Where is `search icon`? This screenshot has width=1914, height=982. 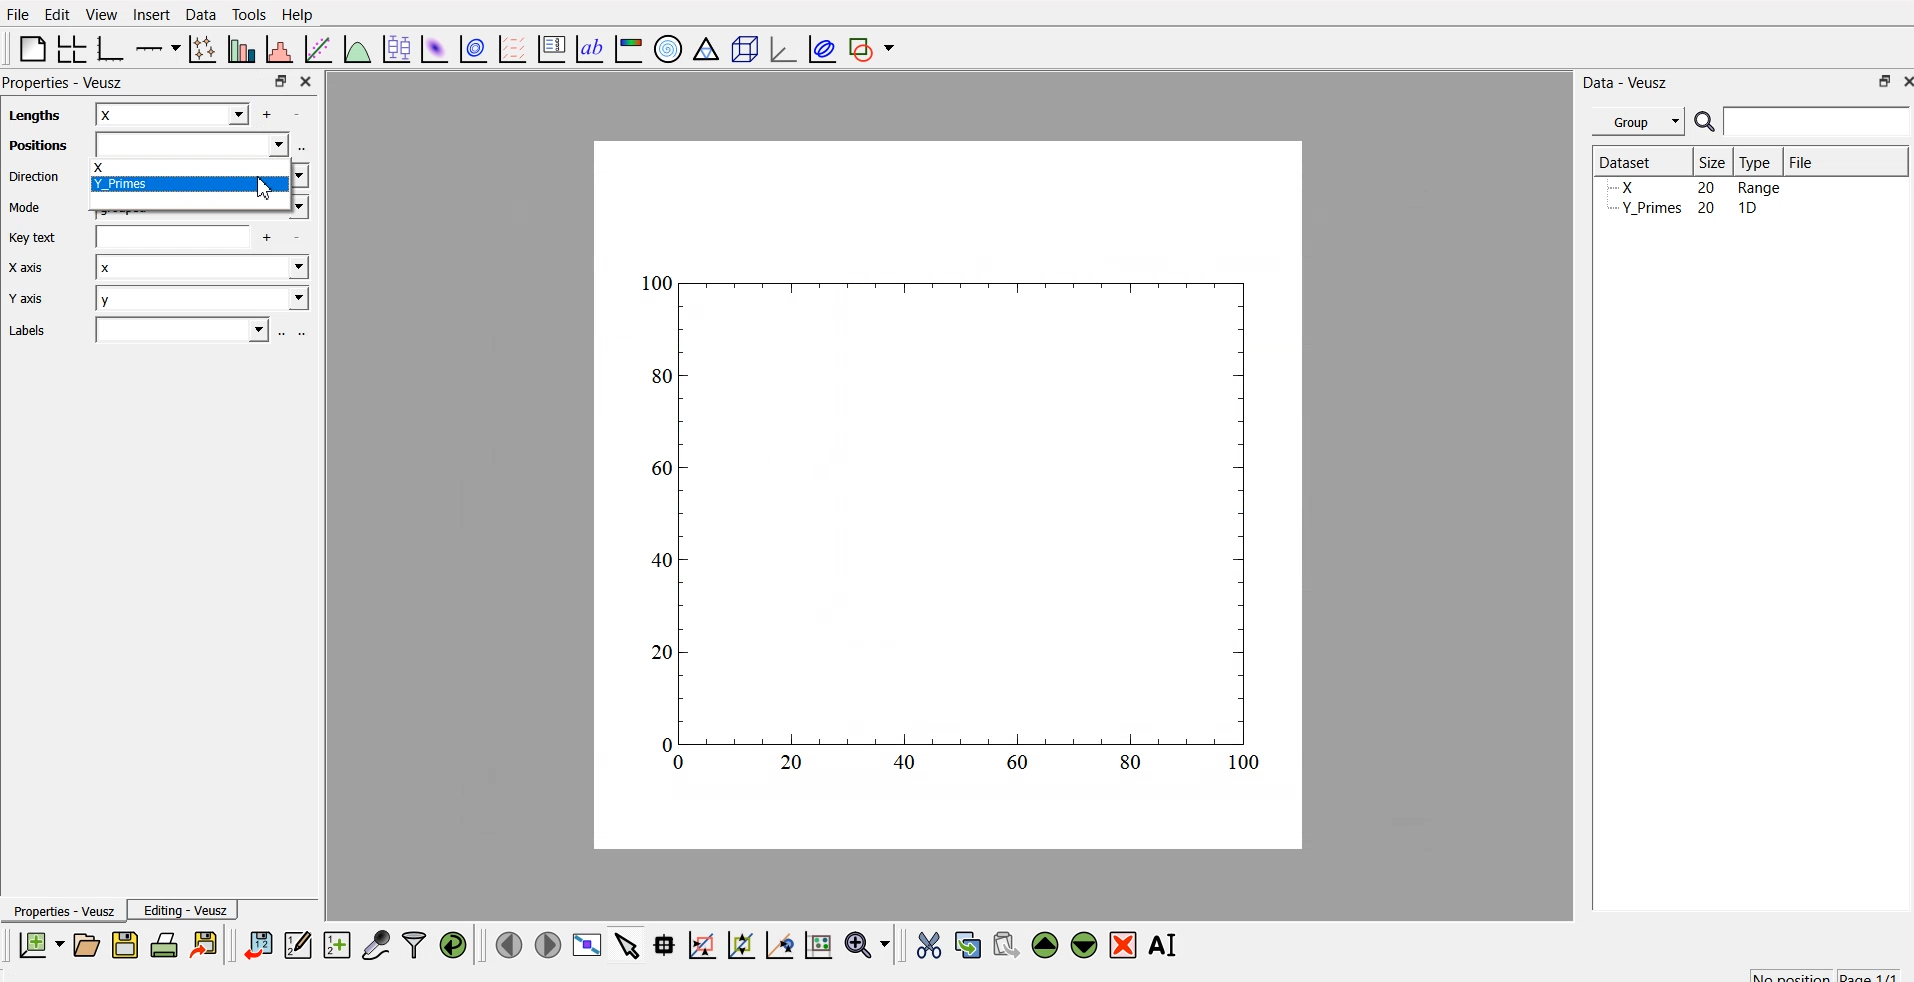
search icon is located at coordinates (1708, 124).